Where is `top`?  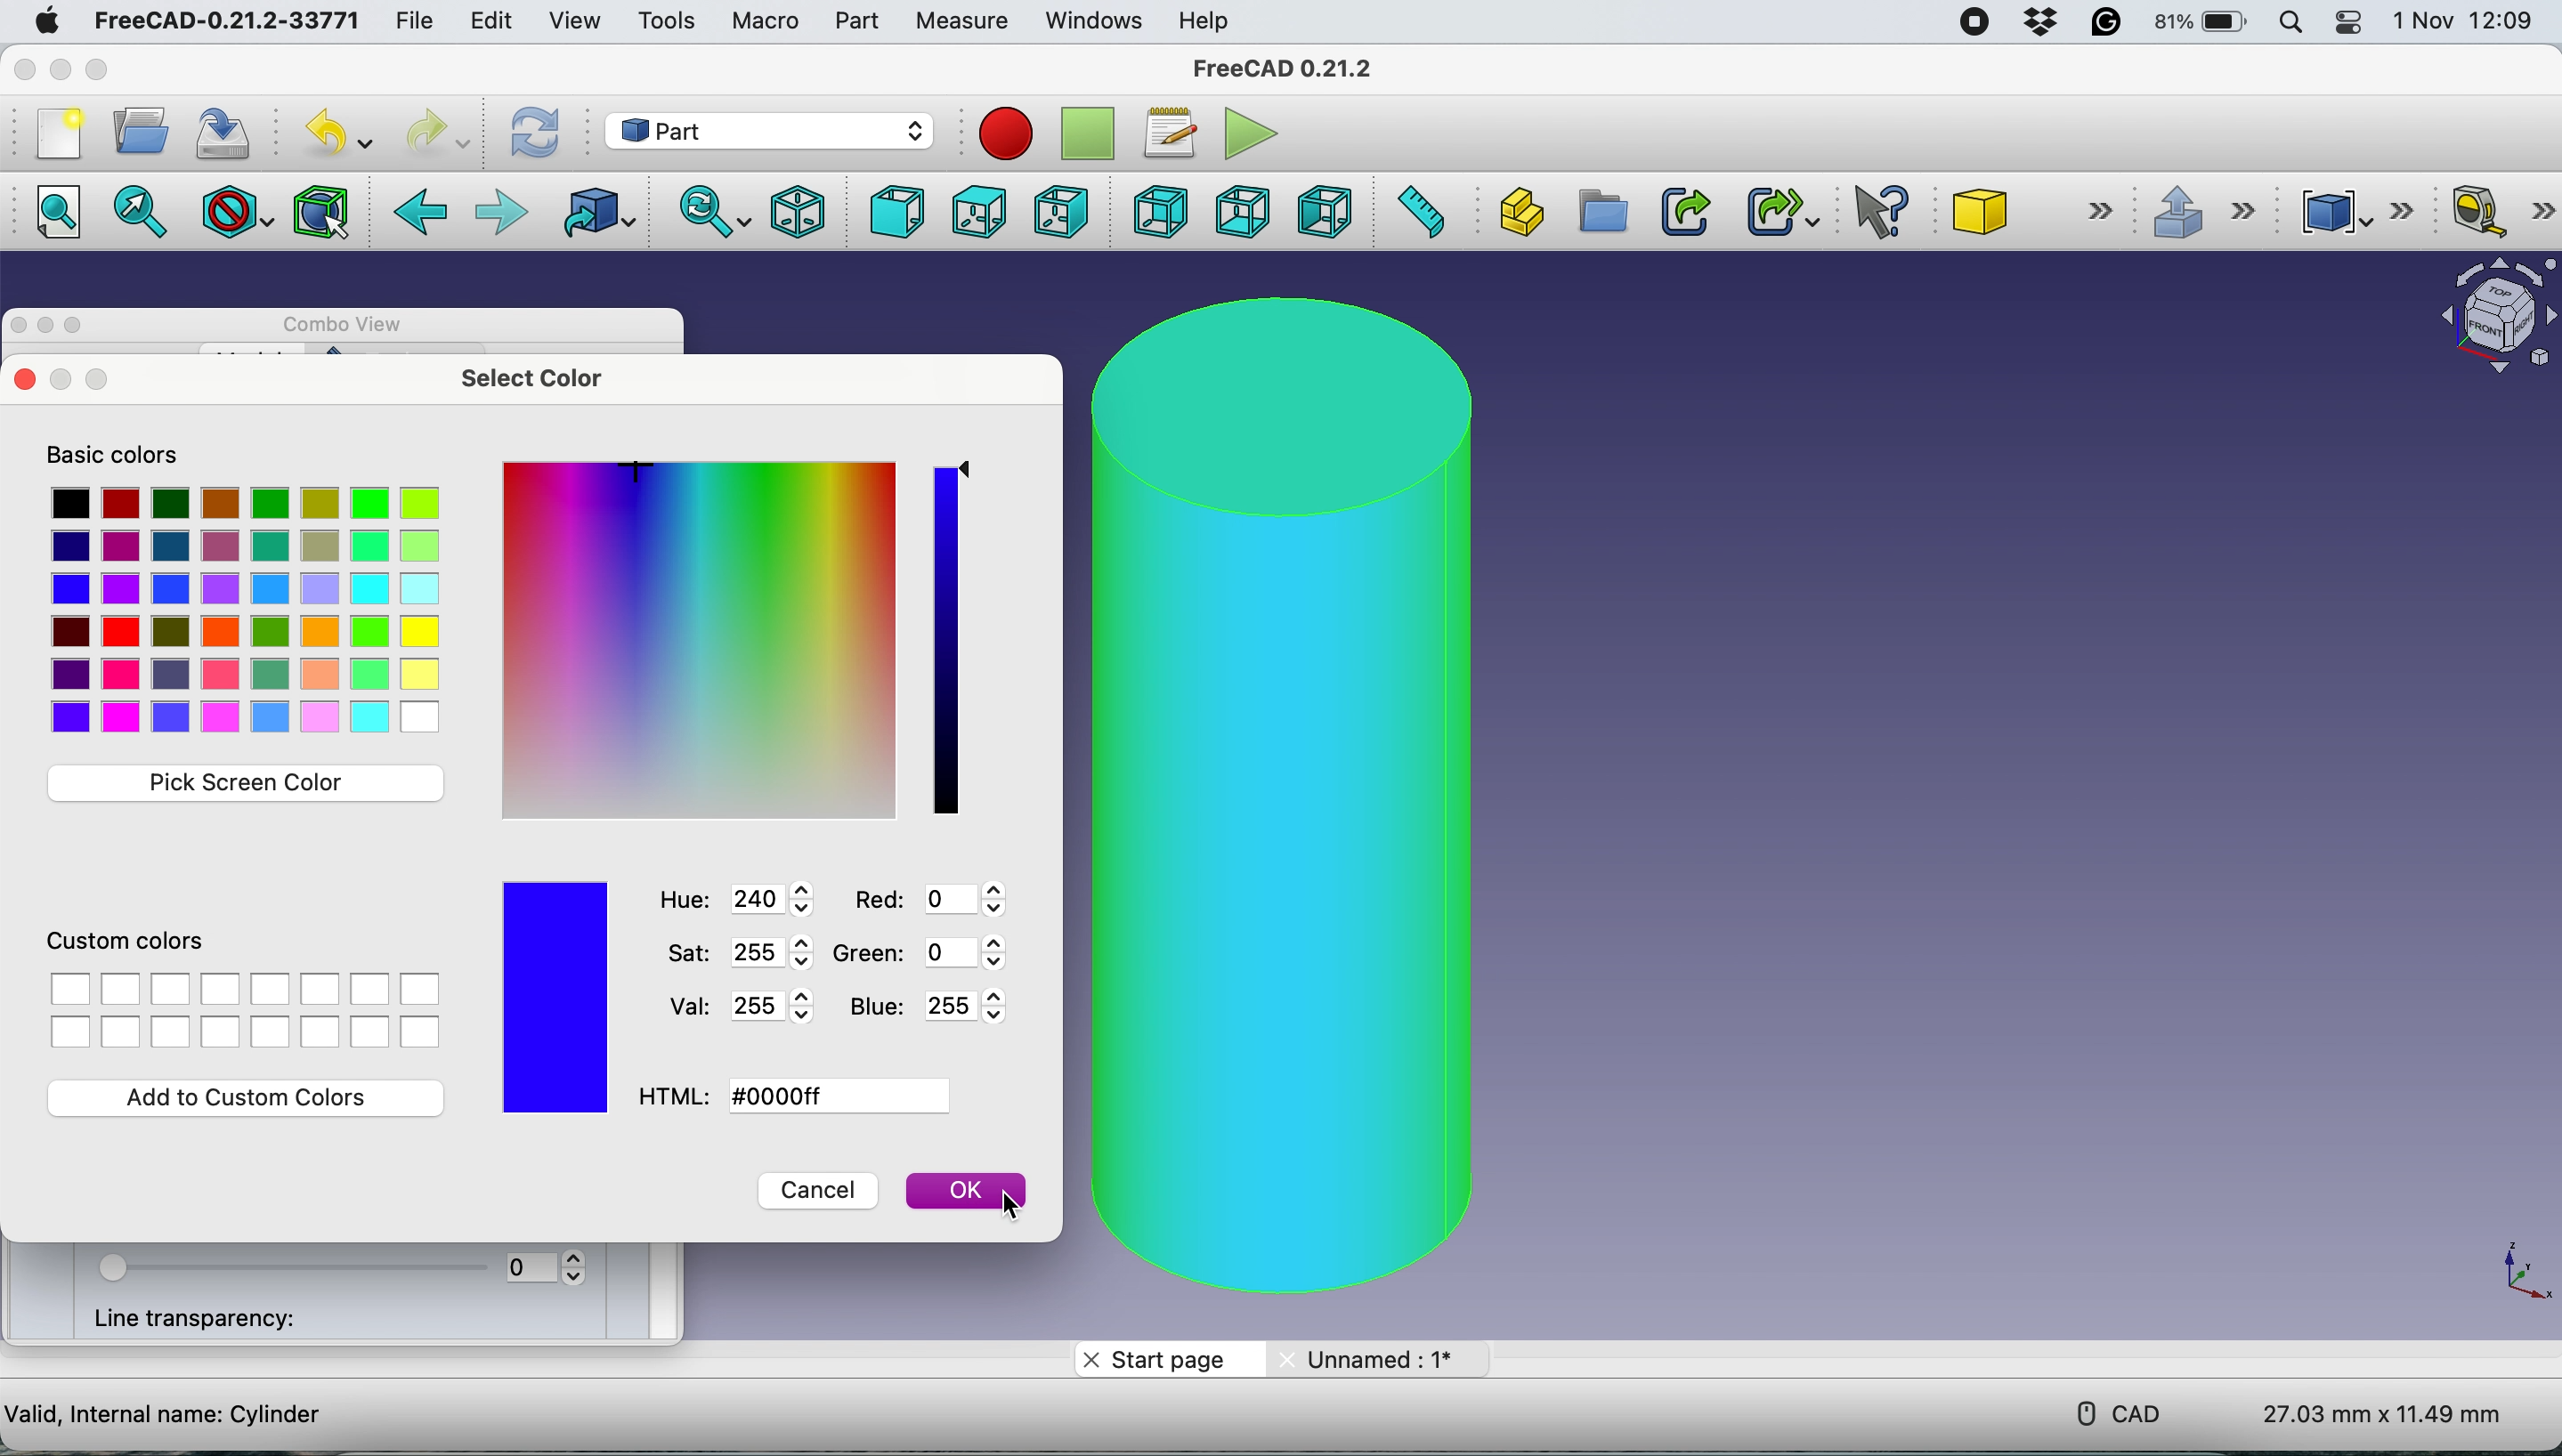 top is located at coordinates (974, 212).